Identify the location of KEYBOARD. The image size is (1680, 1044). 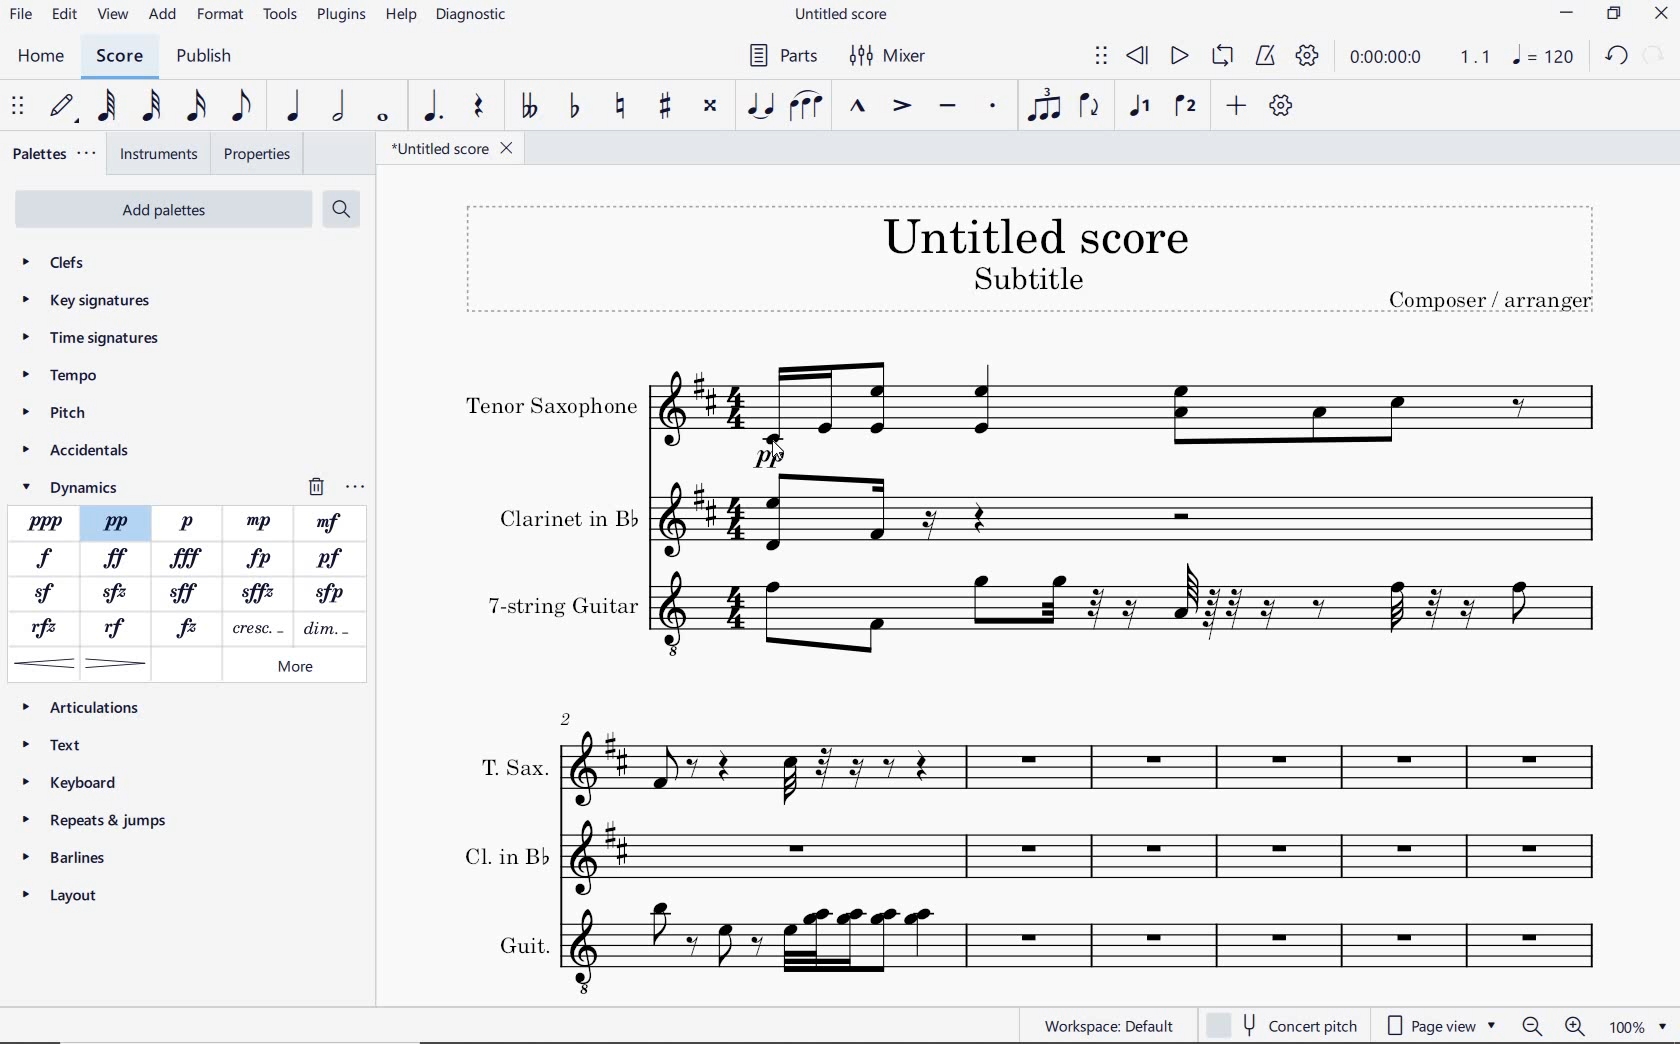
(70, 782).